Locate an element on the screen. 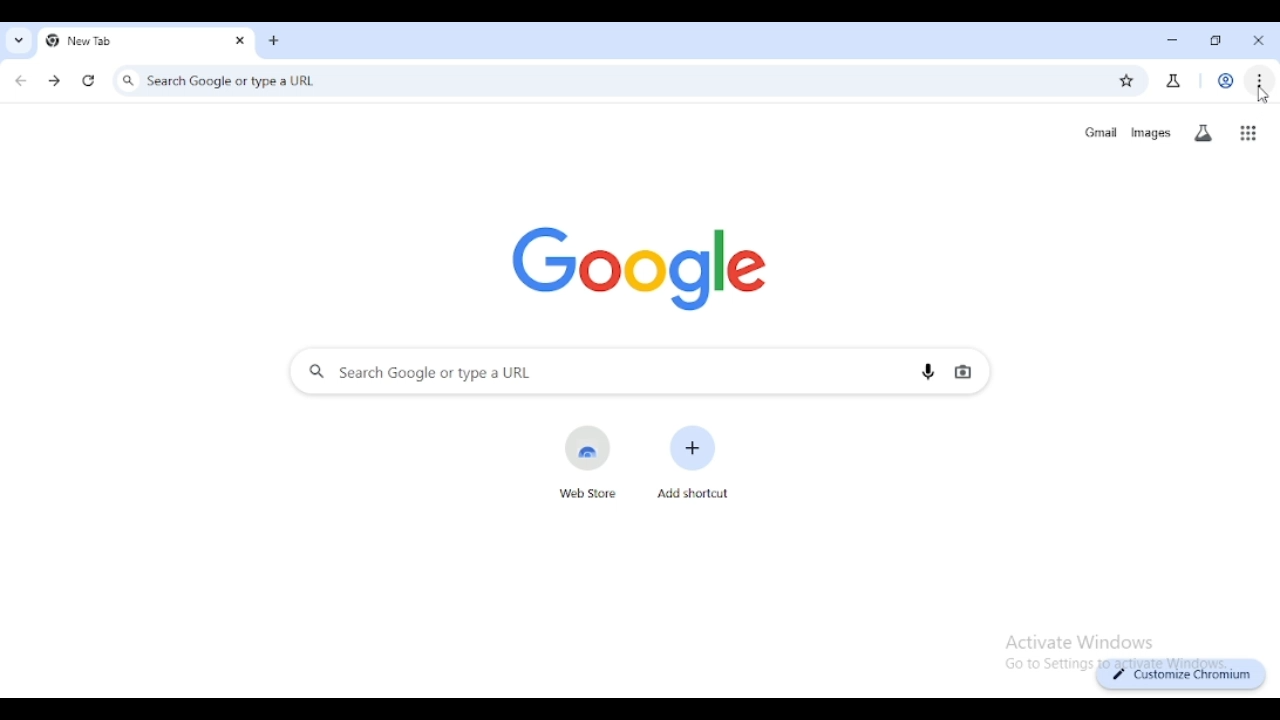 Image resolution: width=1280 pixels, height=720 pixels. search tabs is located at coordinates (18, 41).